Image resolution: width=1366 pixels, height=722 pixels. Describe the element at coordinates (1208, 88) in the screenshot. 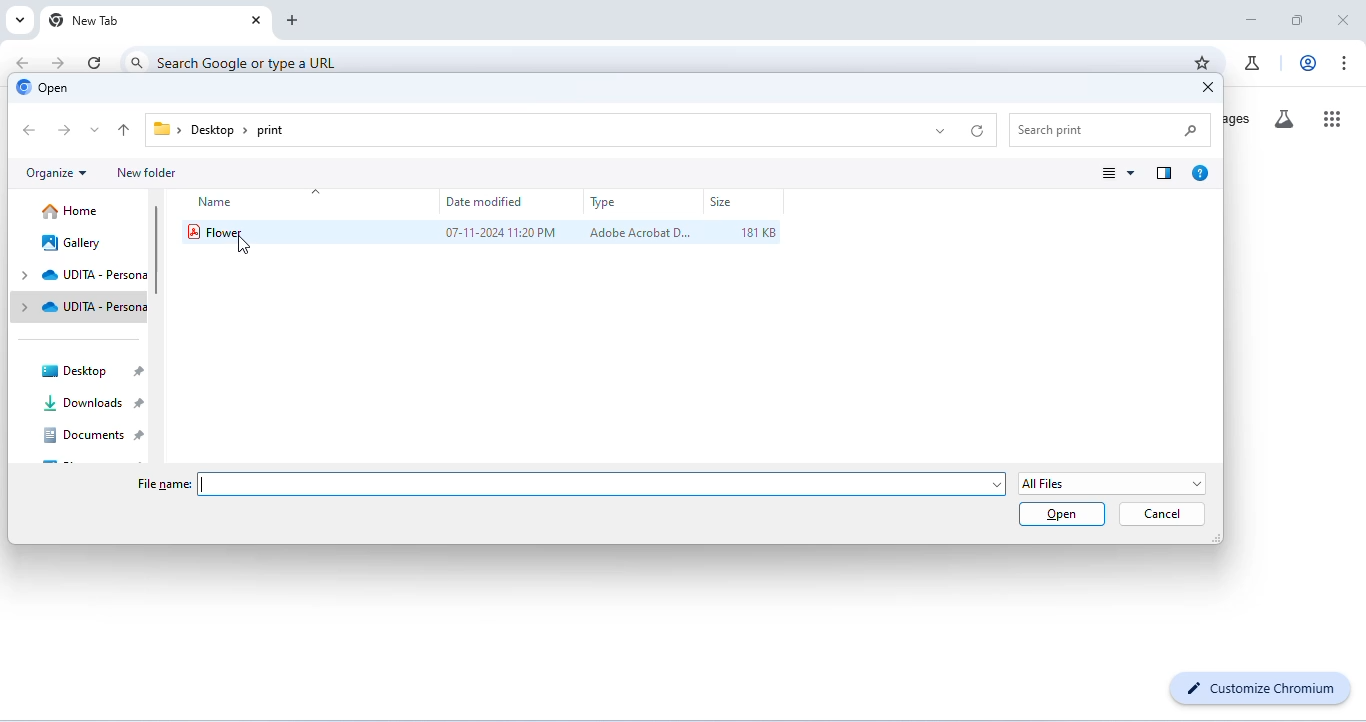

I see `close` at that location.